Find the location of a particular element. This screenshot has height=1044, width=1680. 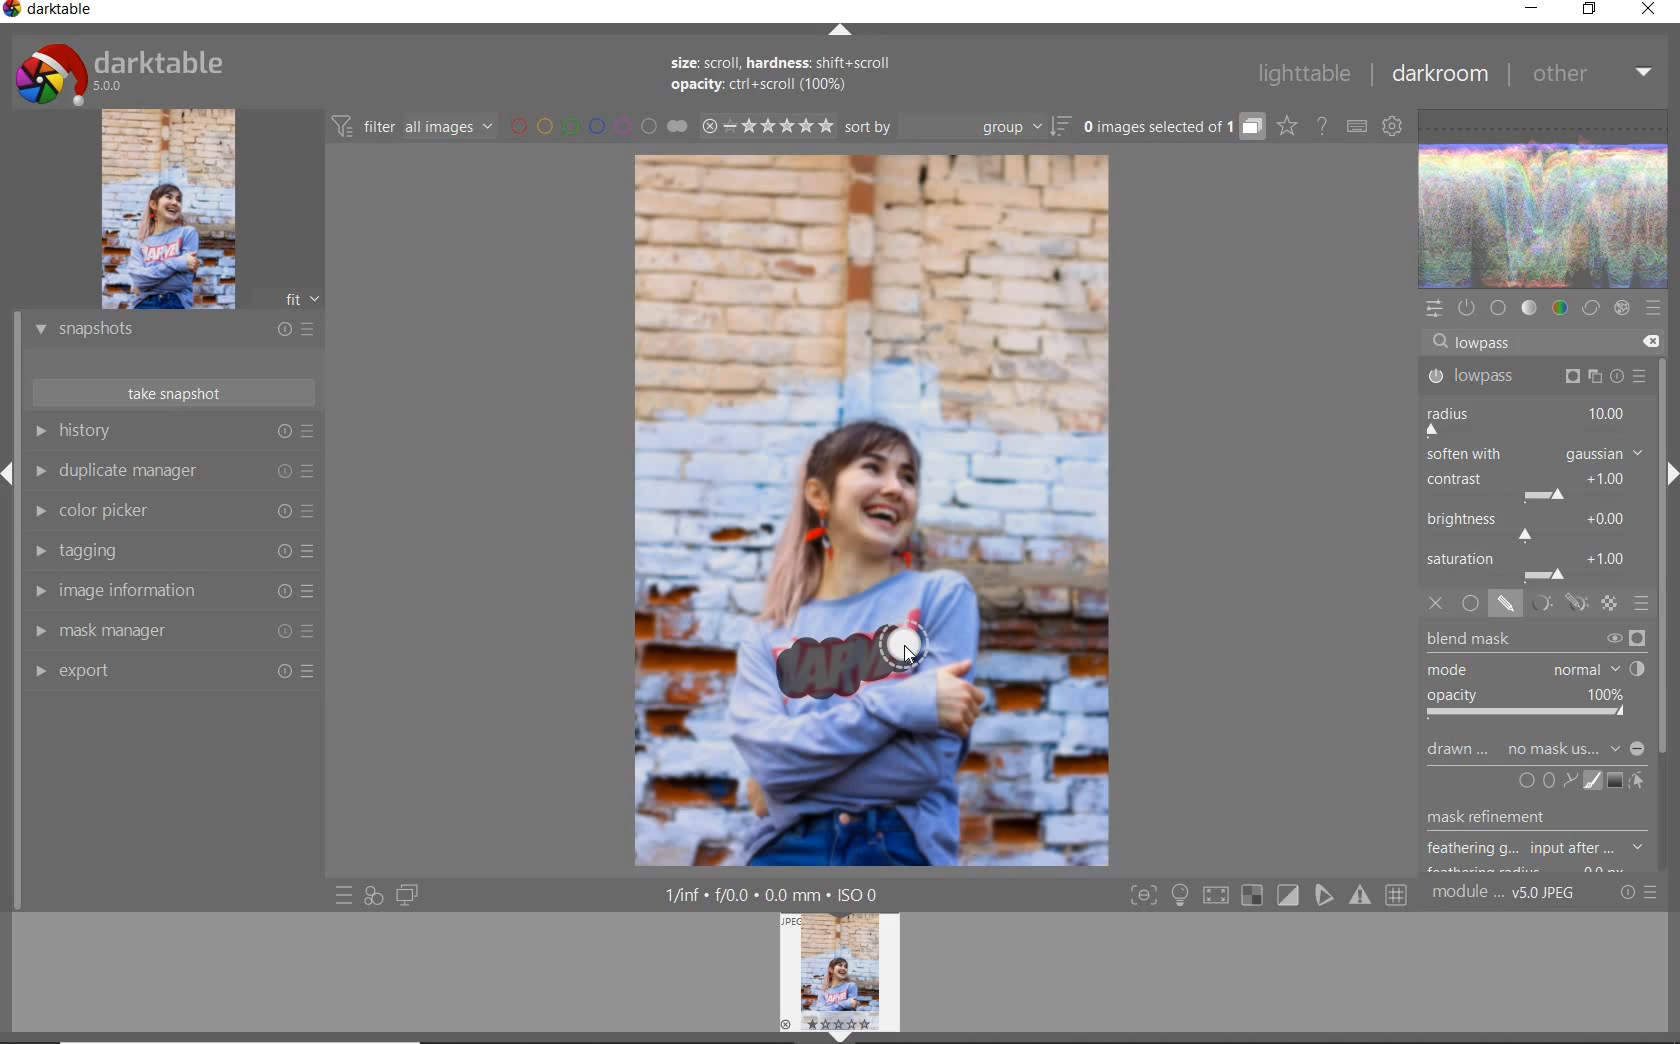

Toggle modes is located at coordinates (1267, 896).